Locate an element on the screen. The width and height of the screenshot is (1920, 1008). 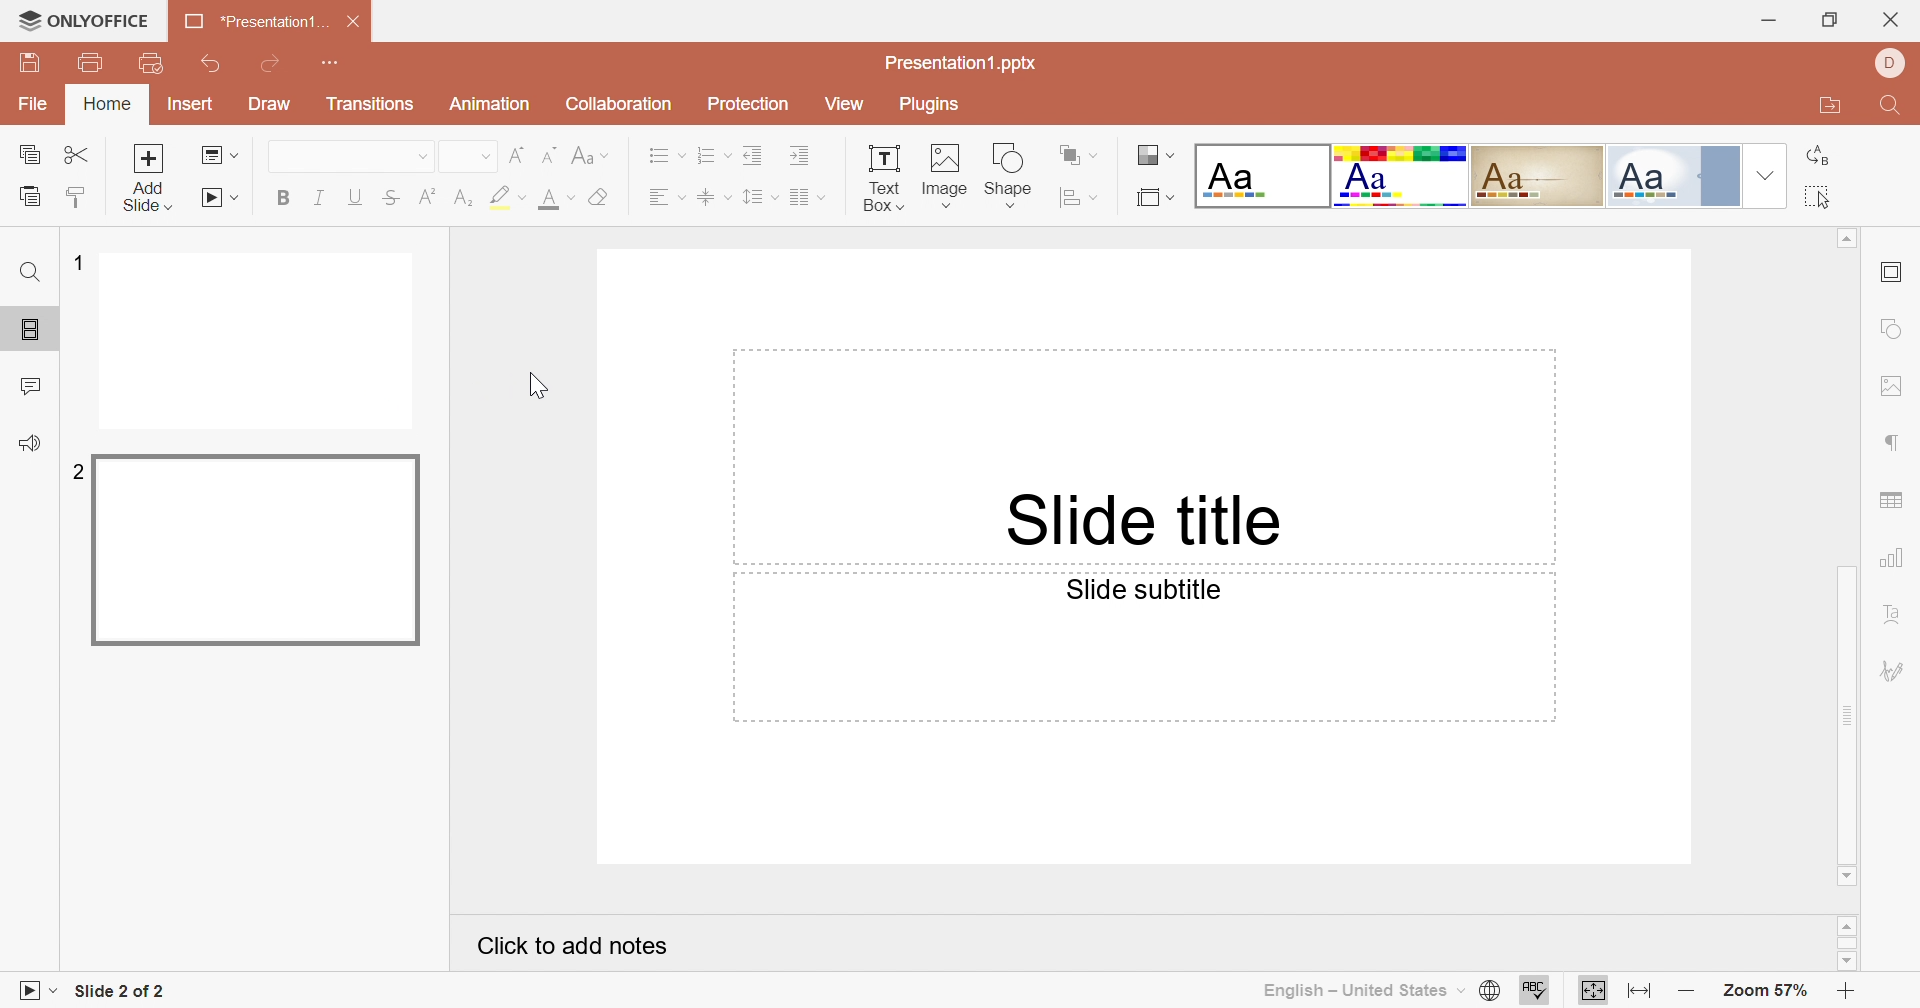
Align Text to Middle is located at coordinates (707, 199).